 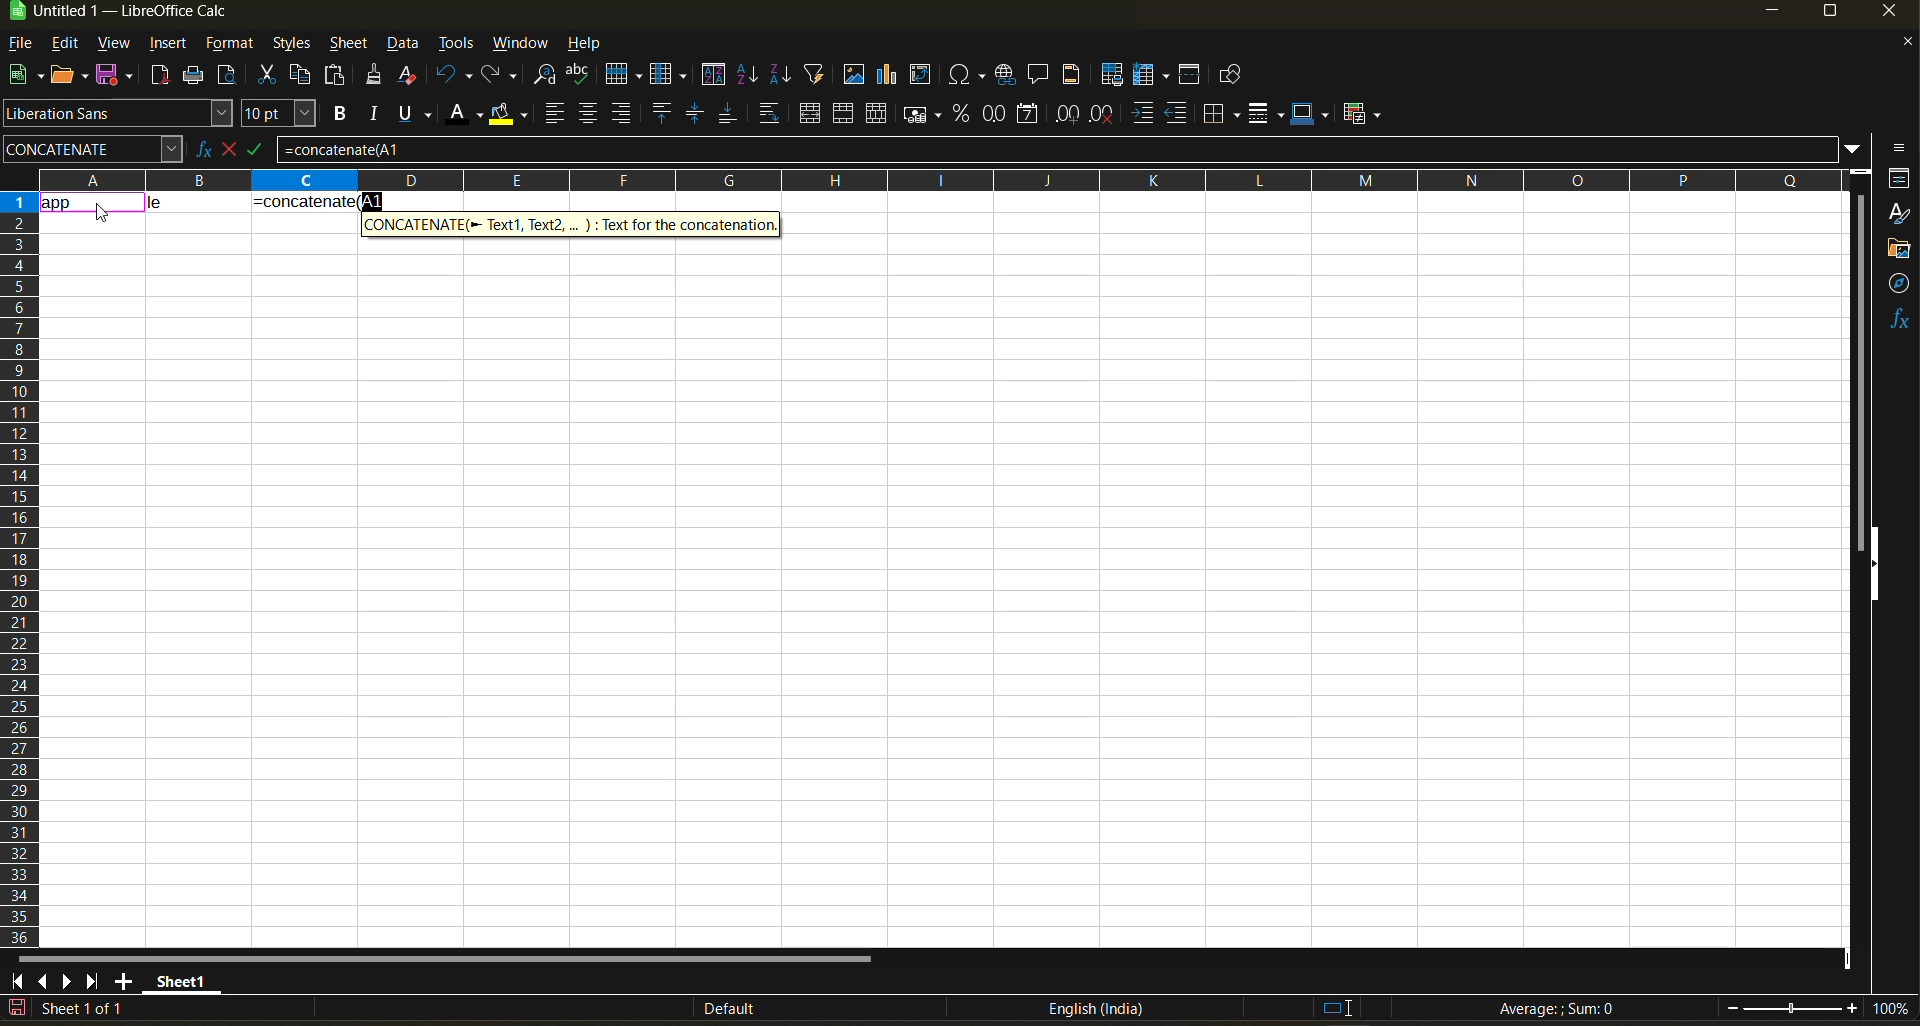 What do you see at coordinates (879, 114) in the screenshot?
I see `unmerge cells` at bounding box center [879, 114].